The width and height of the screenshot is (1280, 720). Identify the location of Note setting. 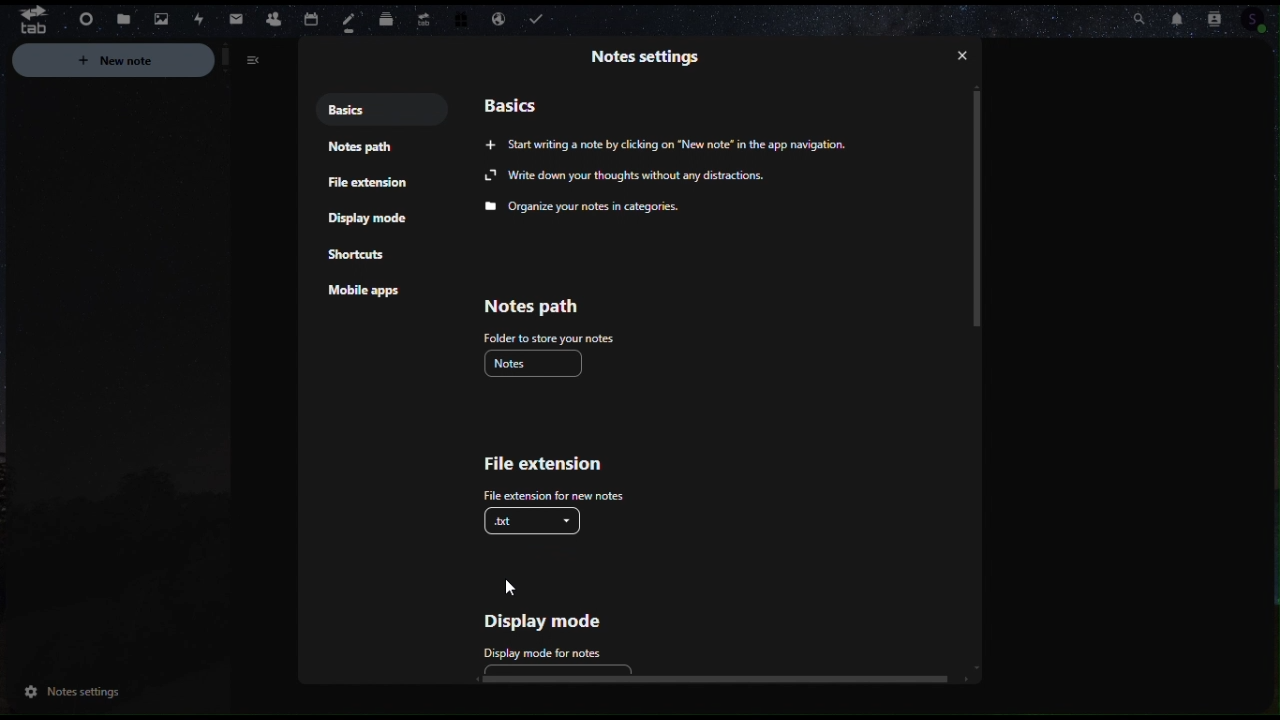
(648, 55).